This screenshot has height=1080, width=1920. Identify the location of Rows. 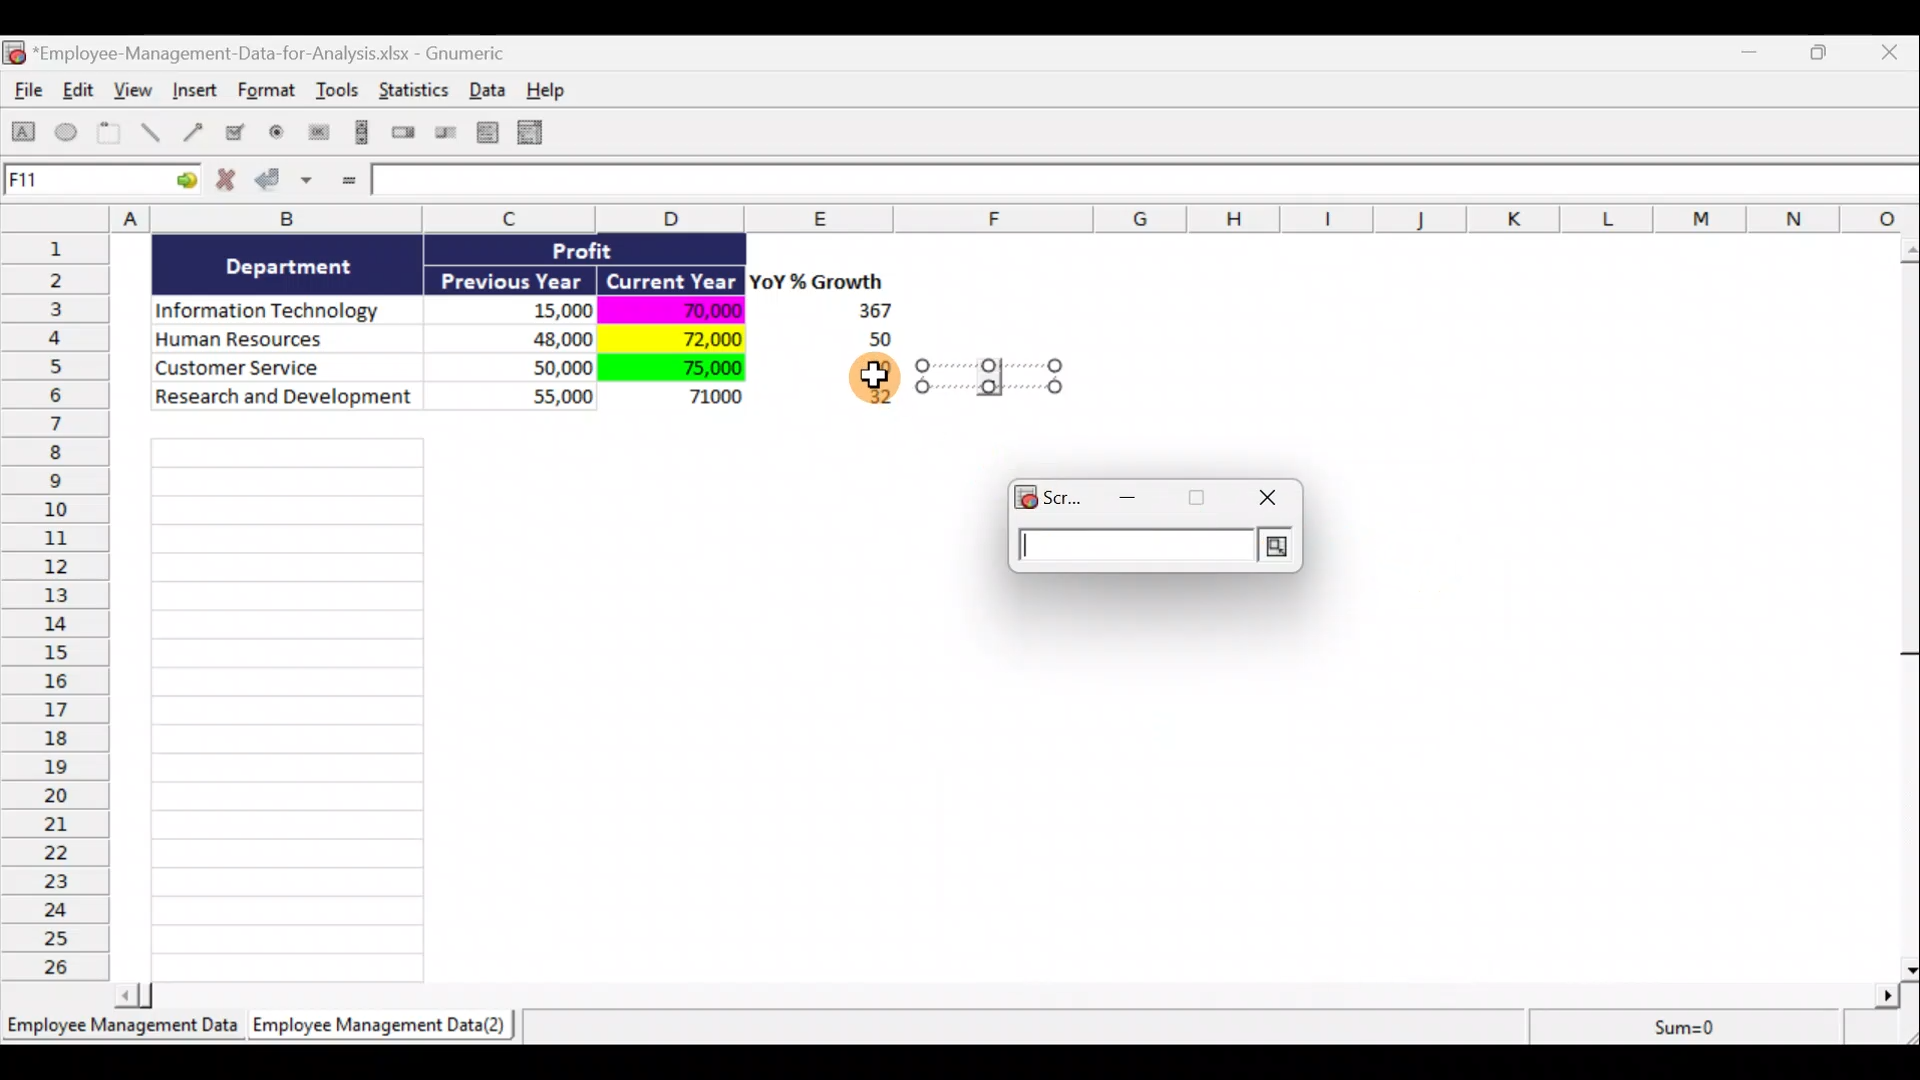
(61, 605).